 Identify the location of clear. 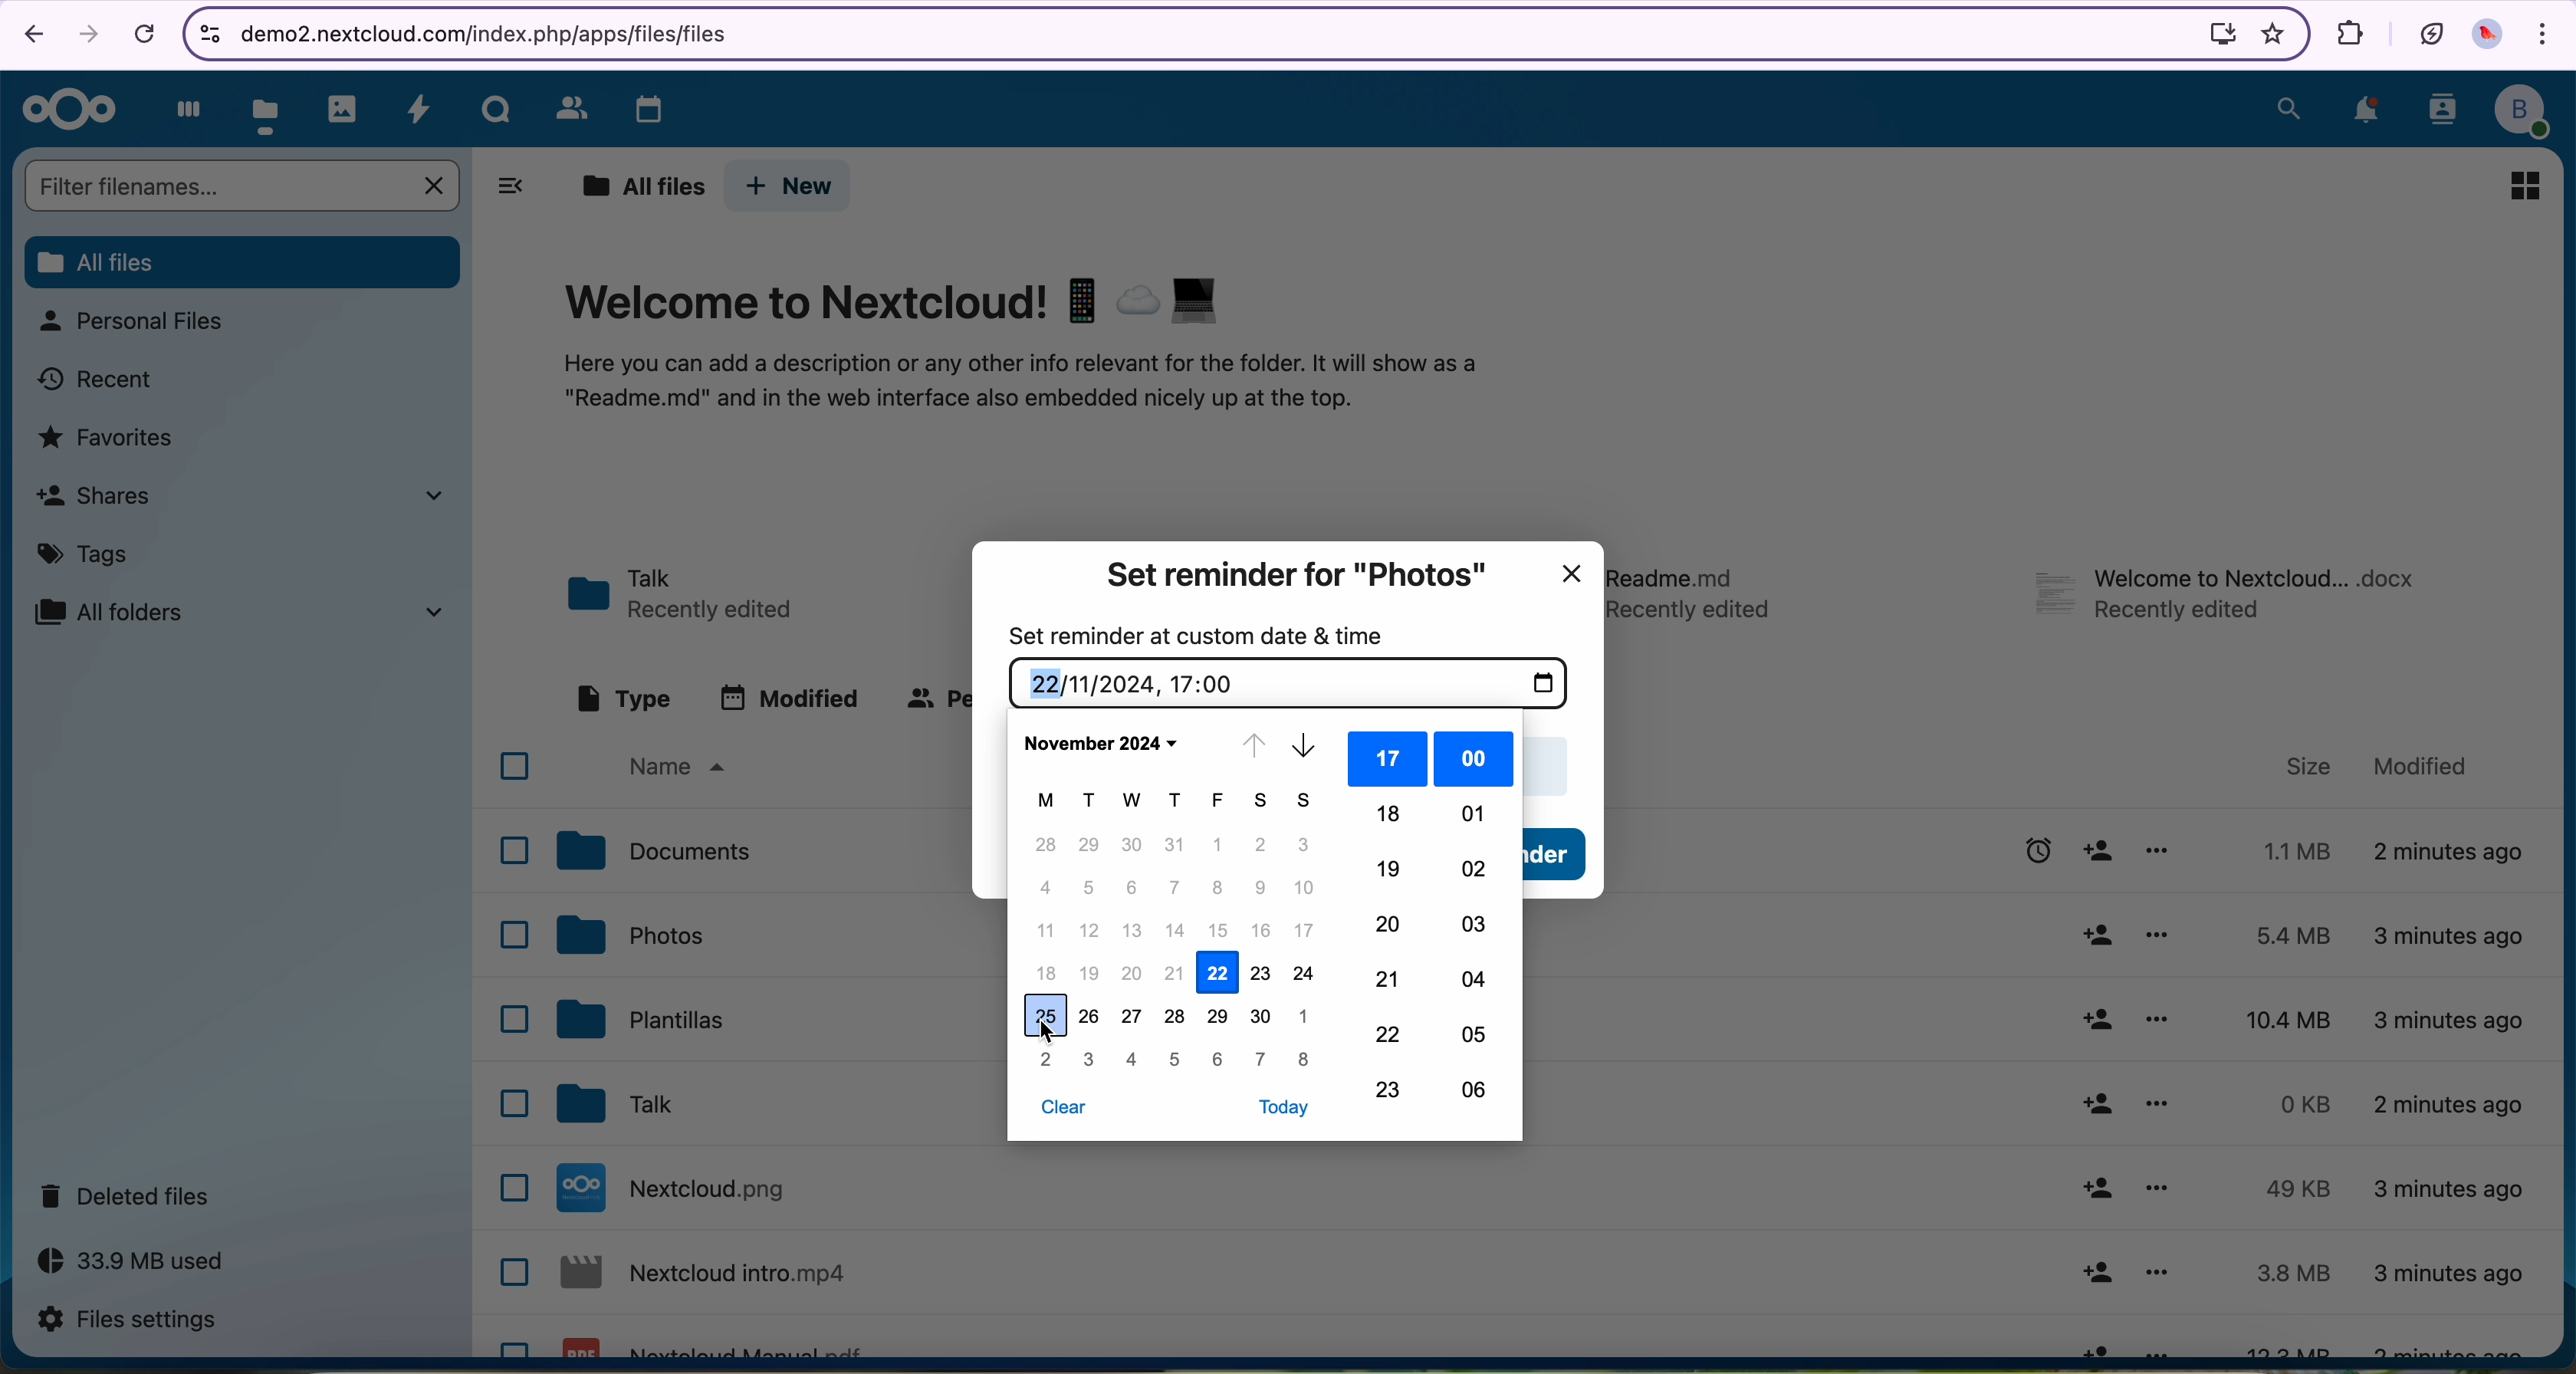
(1062, 1112).